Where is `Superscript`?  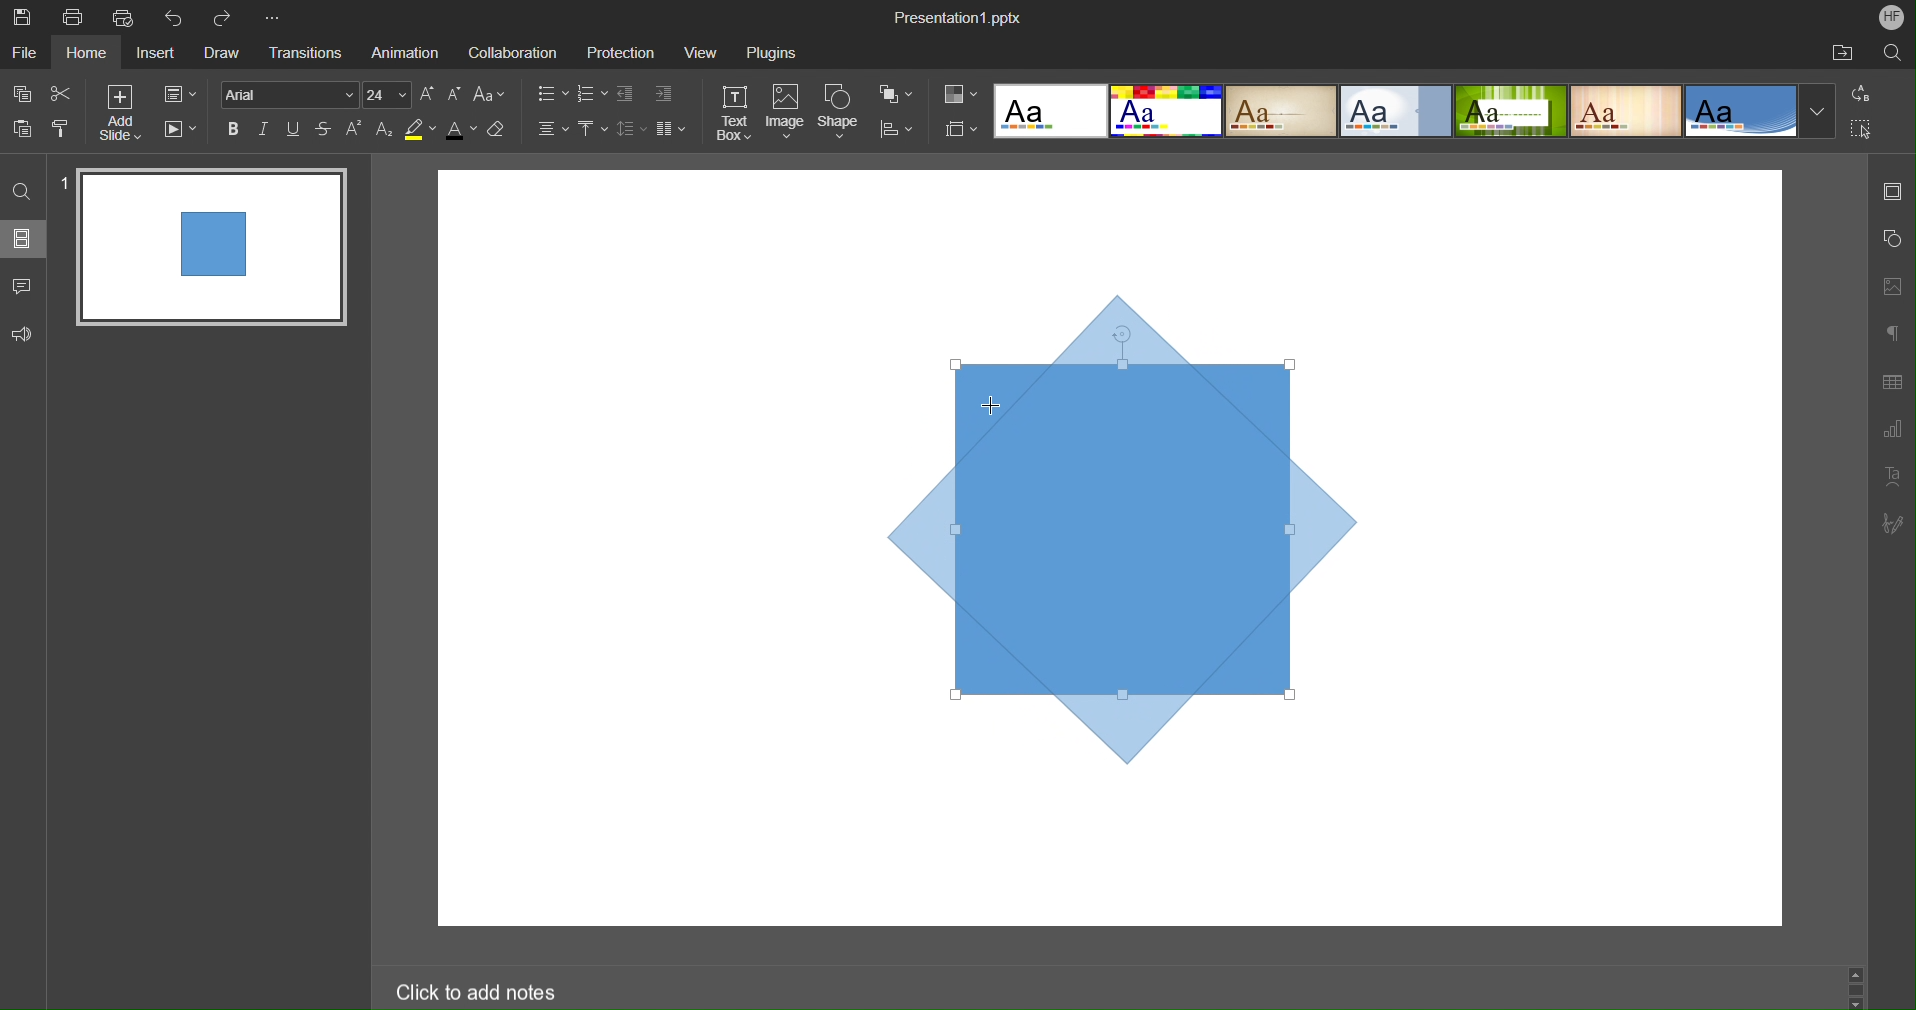 Superscript is located at coordinates (353, 130).